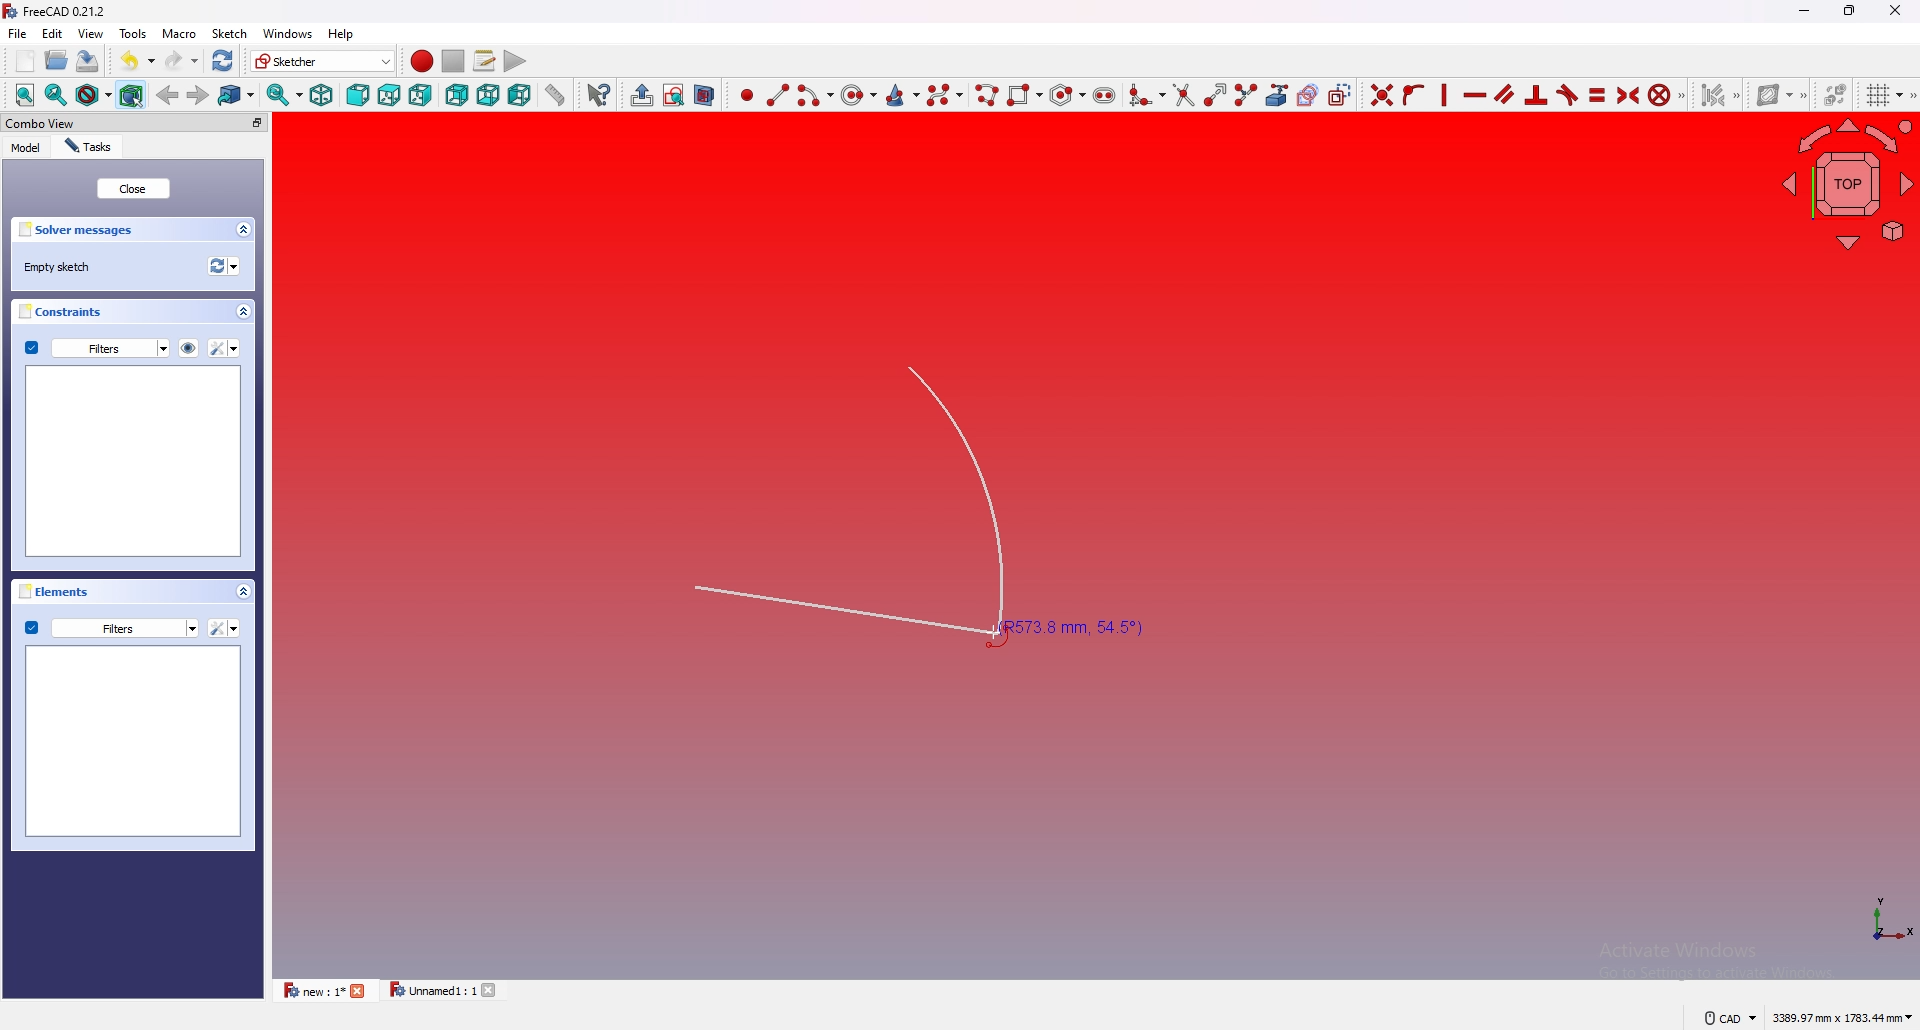  What do you see at coordinates (26, 148) in the screenshot?
I see `model` at bounding box center [26, 148].